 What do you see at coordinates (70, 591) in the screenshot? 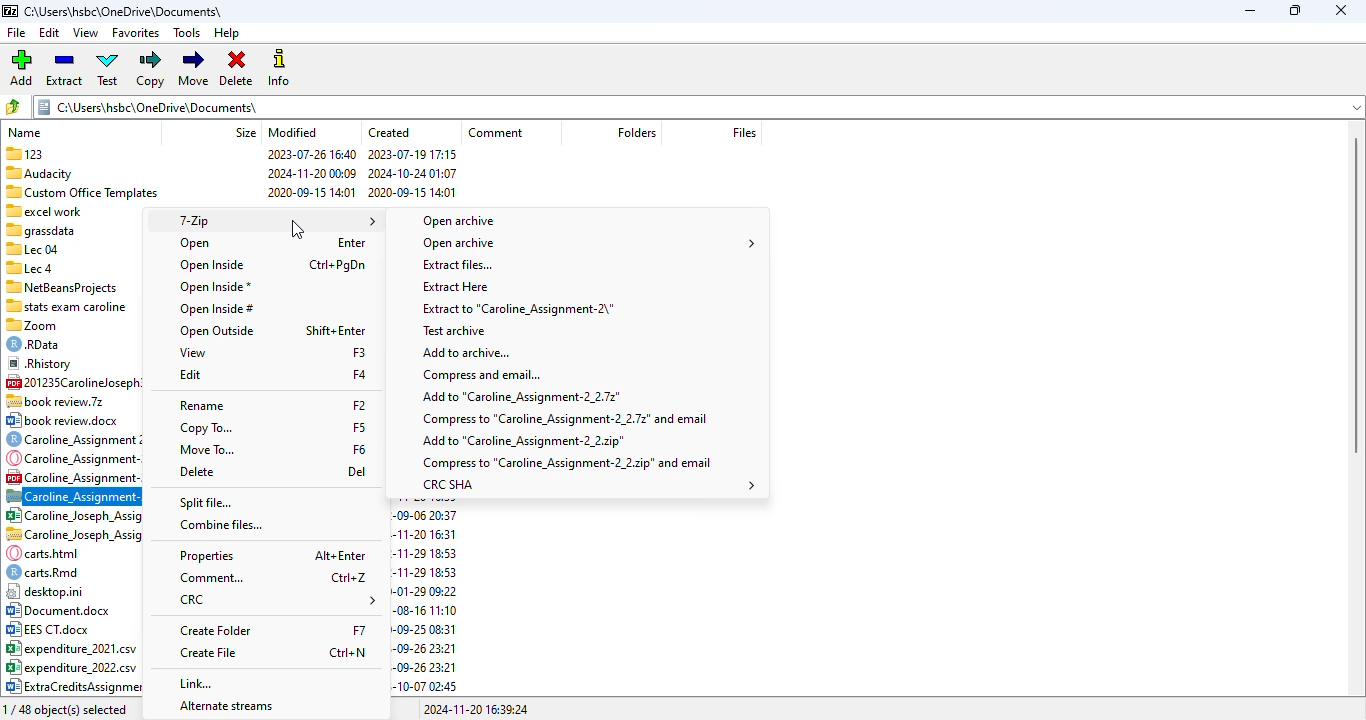
I see `| desktop.ini 418 2024-11-11 14:55 2020-01-29 09:22` at bounding box center [70, 591].